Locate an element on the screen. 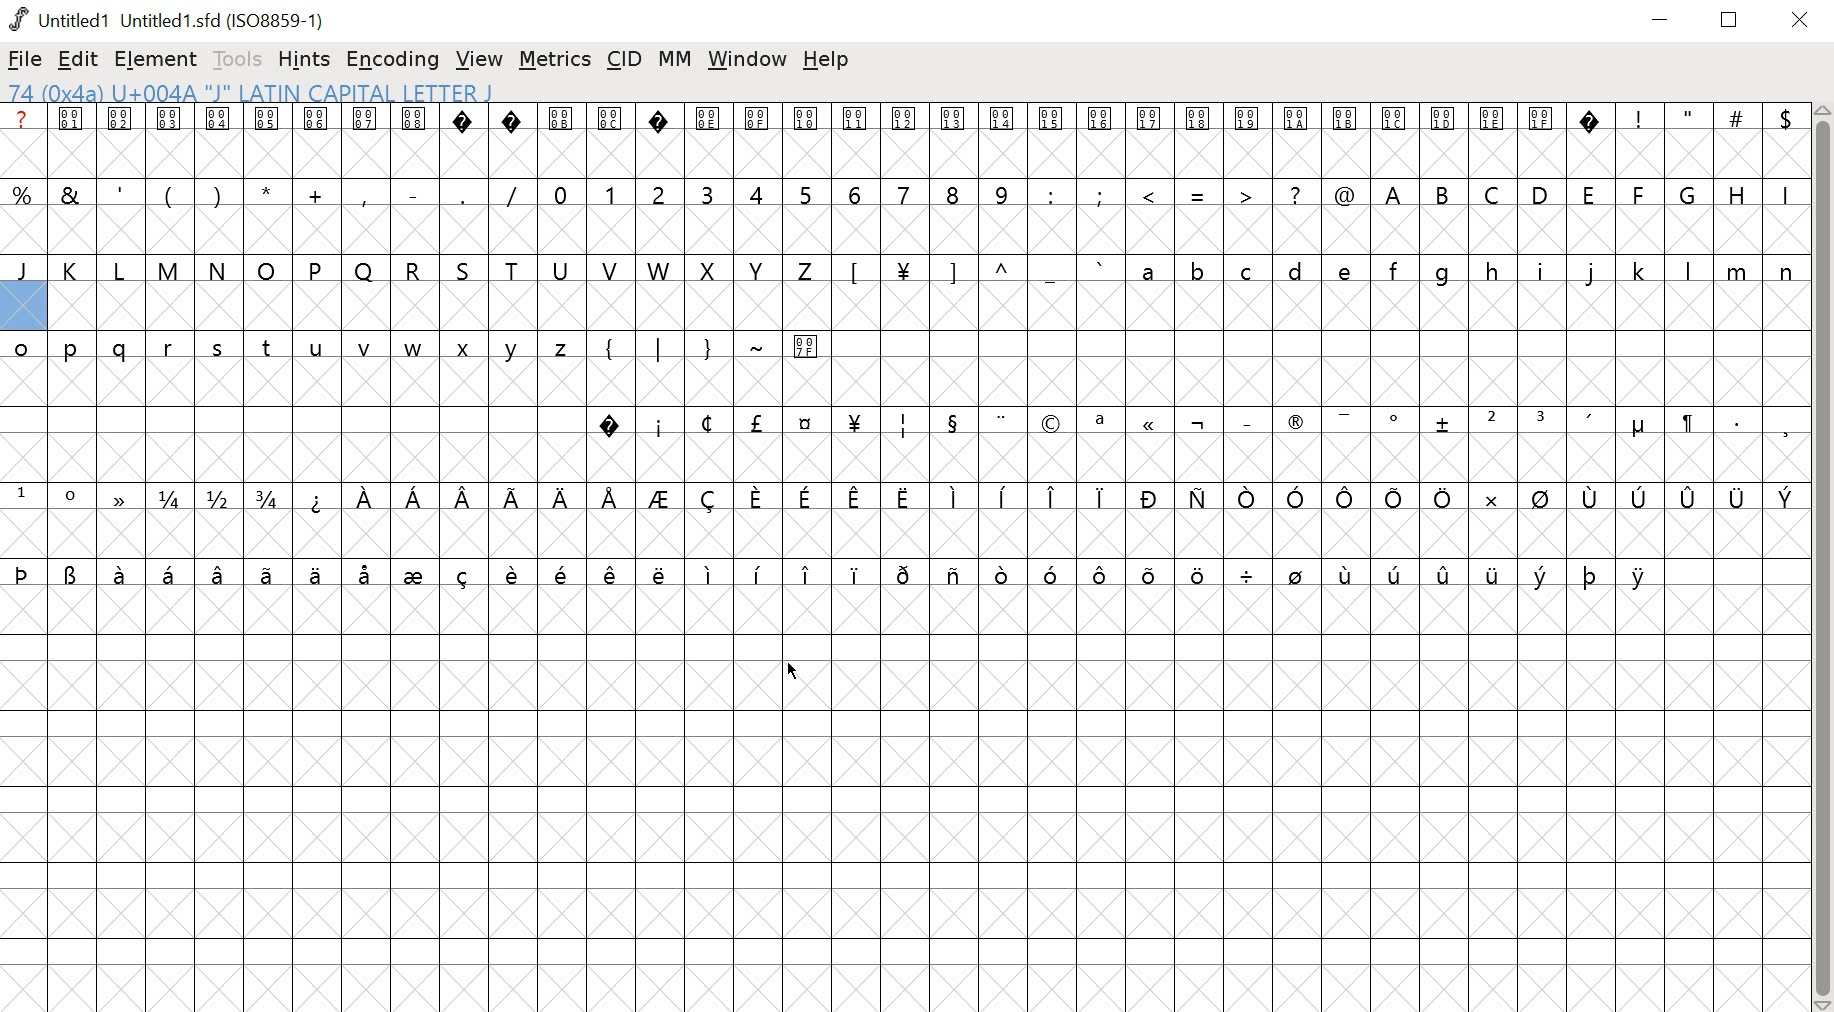  symbols is located at coordinates (976, 270).